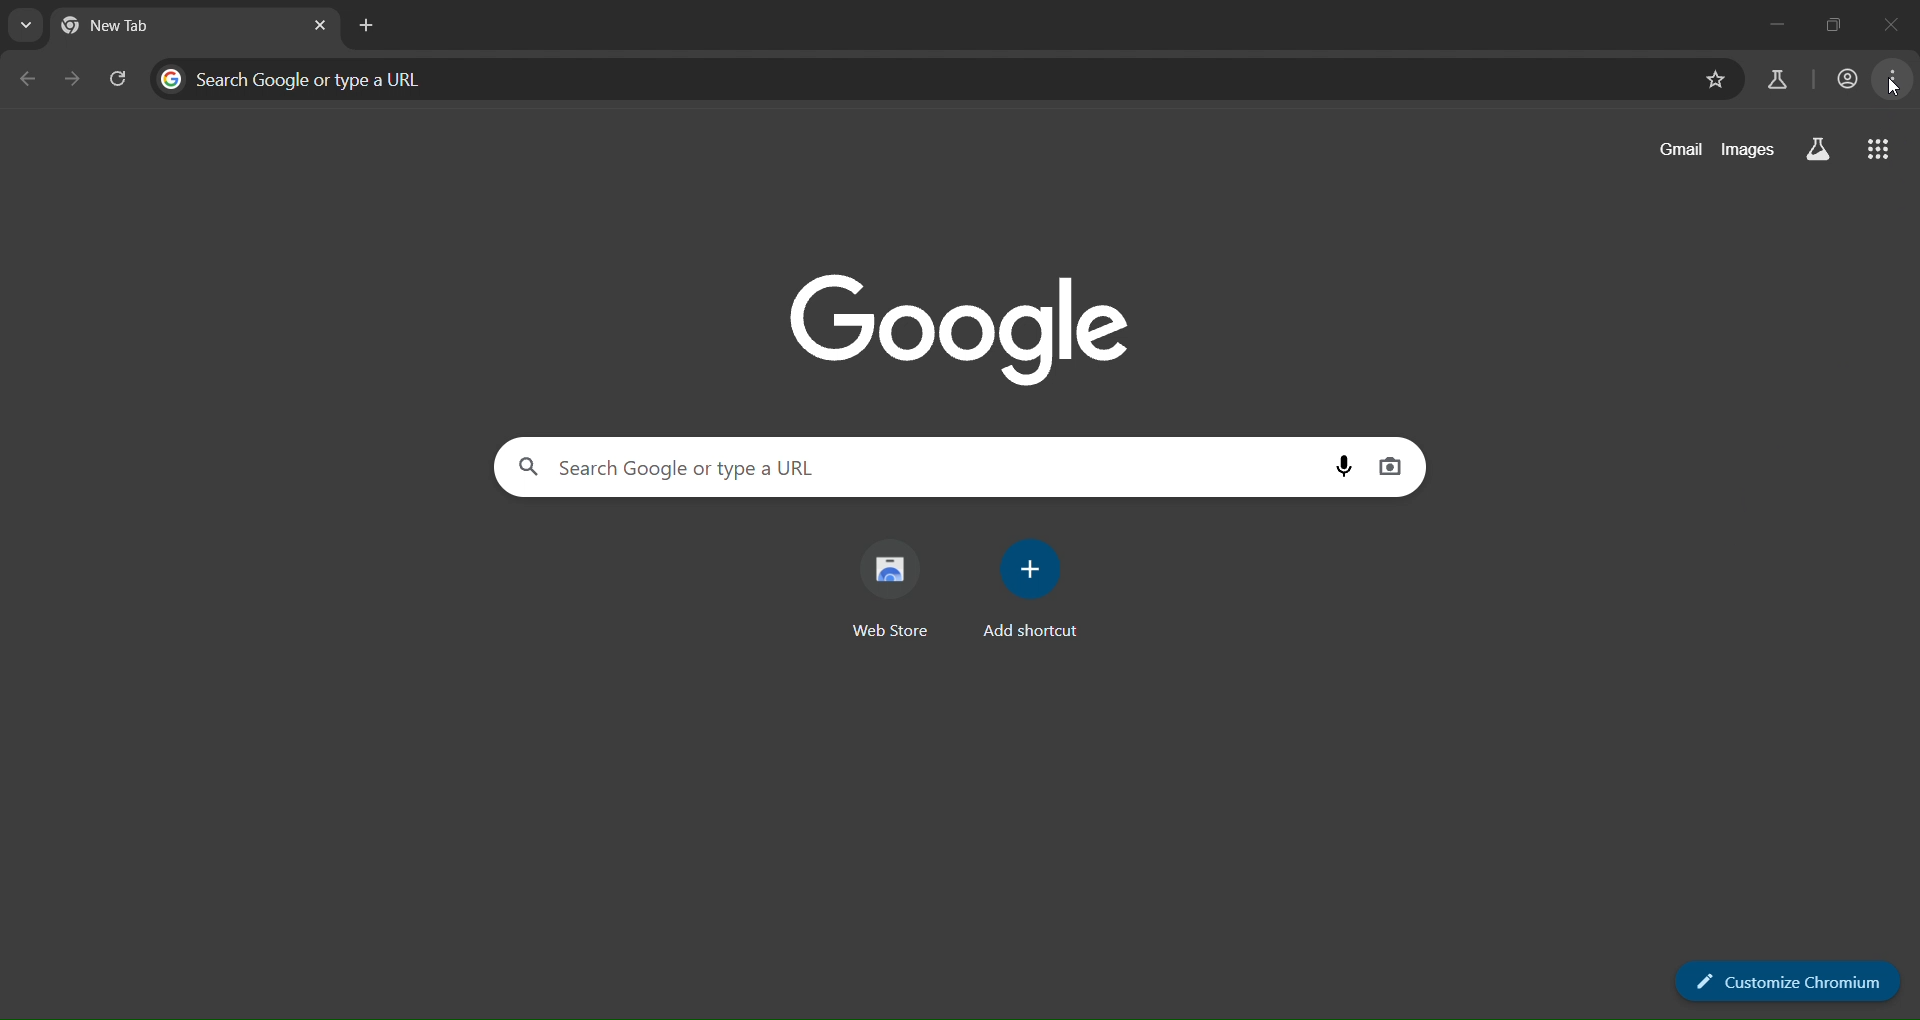  What do you see at coordinates (1391, 466) in the screenshot?
I see `image search` at bounding box center [1391, 466].